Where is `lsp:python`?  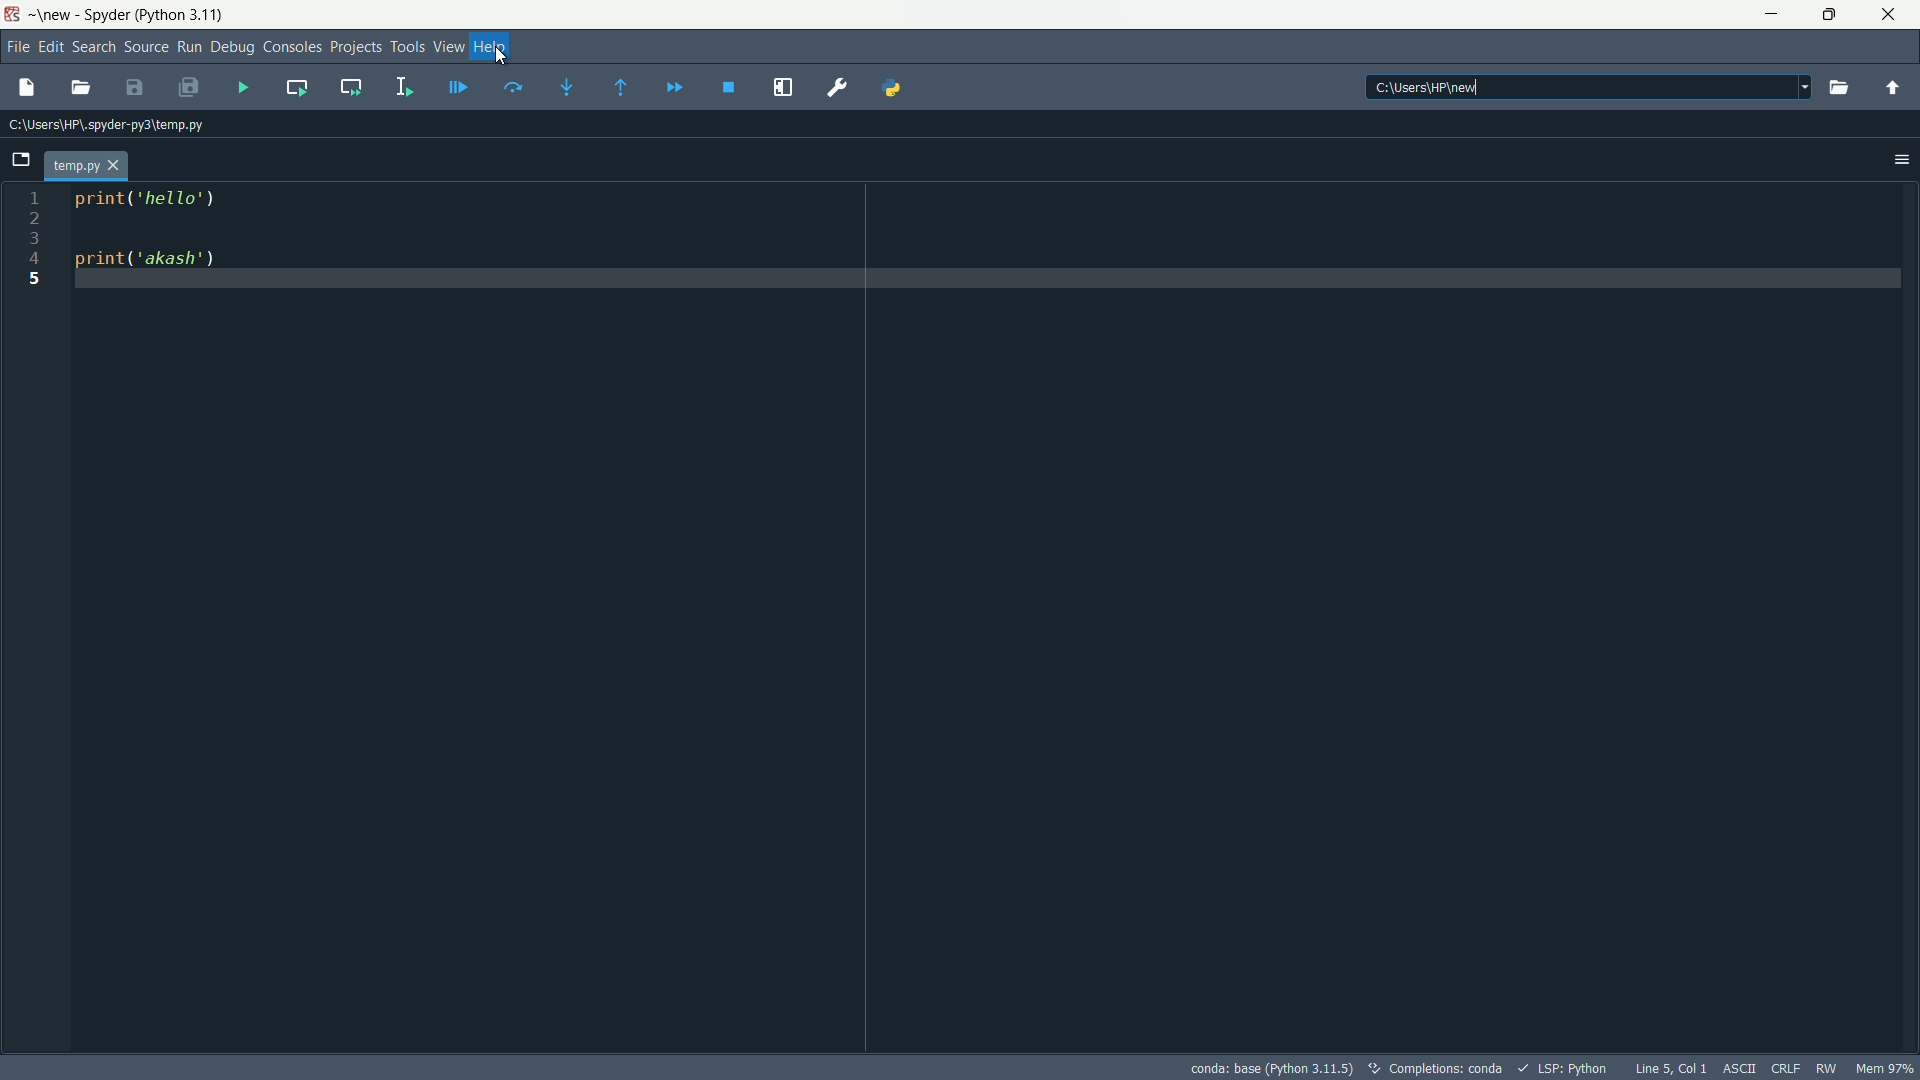
lsp:python is located at coordinates (1562, 1068).